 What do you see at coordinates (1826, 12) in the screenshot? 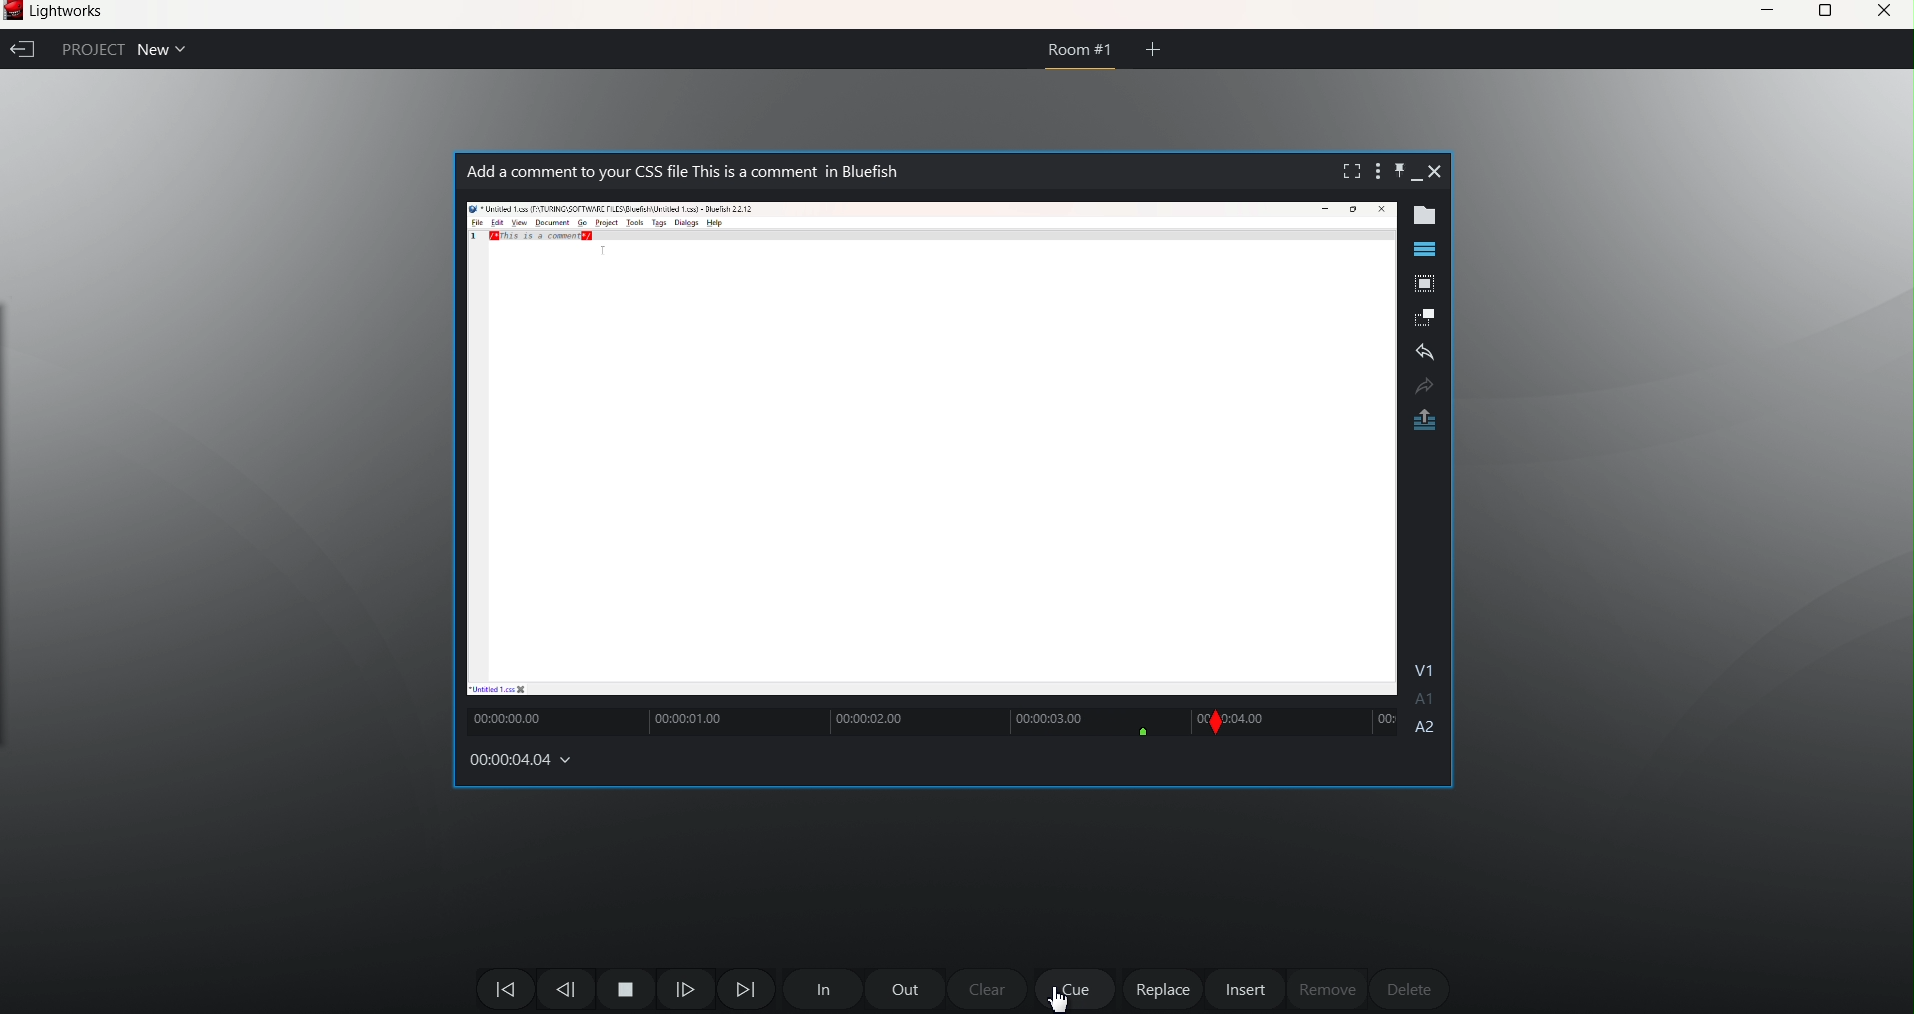
I see `maximize` at bounding box center [1826, 12].